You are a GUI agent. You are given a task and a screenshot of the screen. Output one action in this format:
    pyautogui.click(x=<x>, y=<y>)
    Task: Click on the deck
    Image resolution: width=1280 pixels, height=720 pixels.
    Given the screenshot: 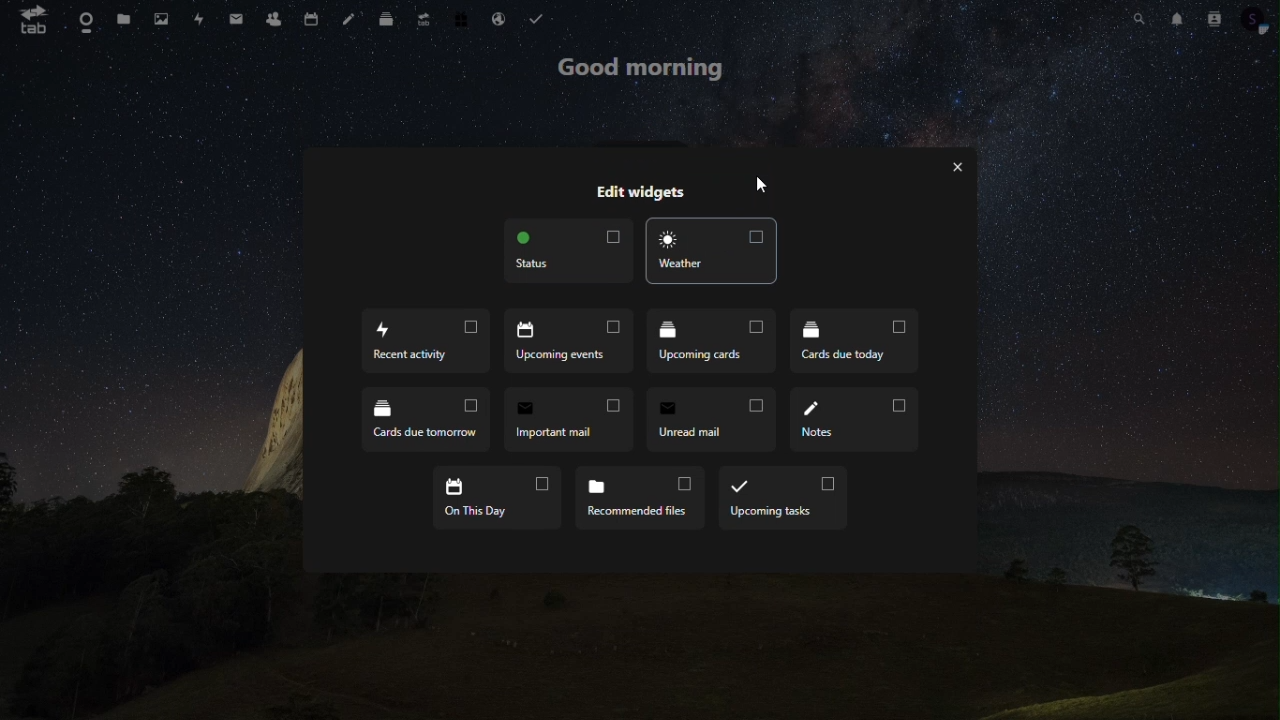 What is the action you would take?
    pyautogui.click(x=384, y=21)
    